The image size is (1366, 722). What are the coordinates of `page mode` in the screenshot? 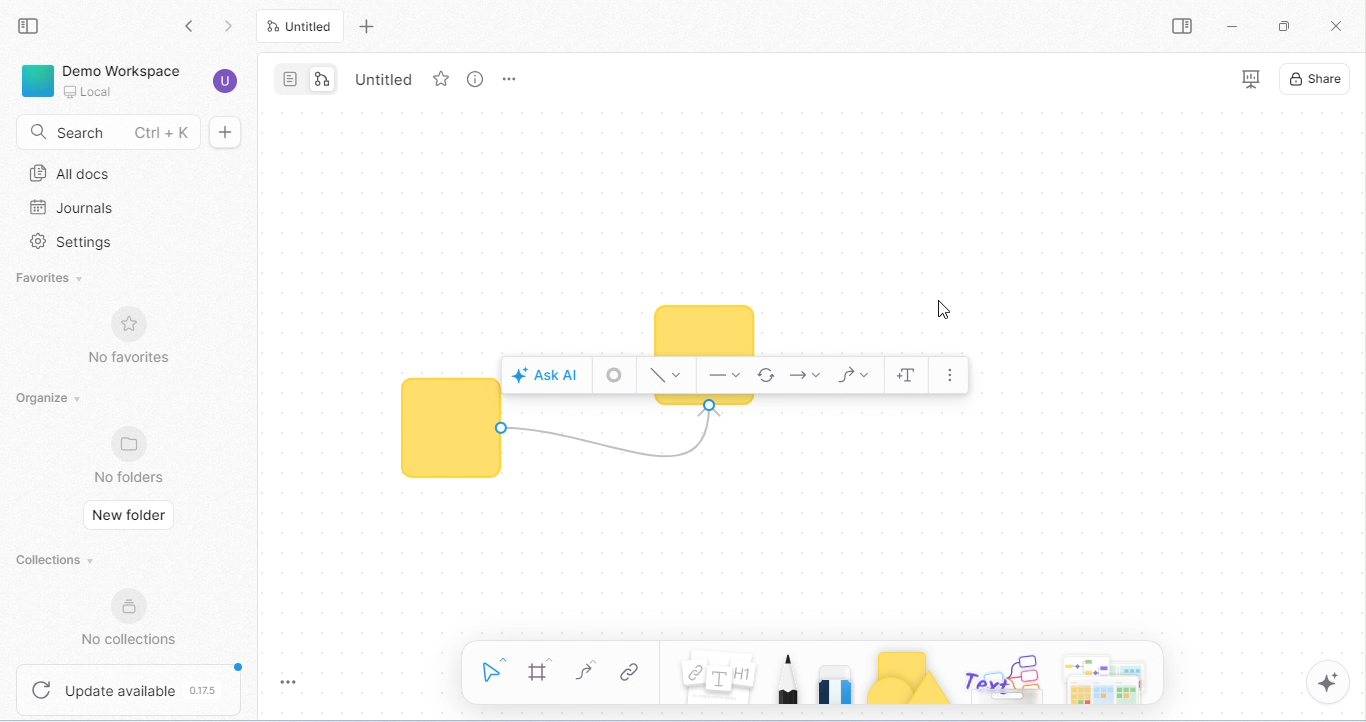 It's located at (290, 78).